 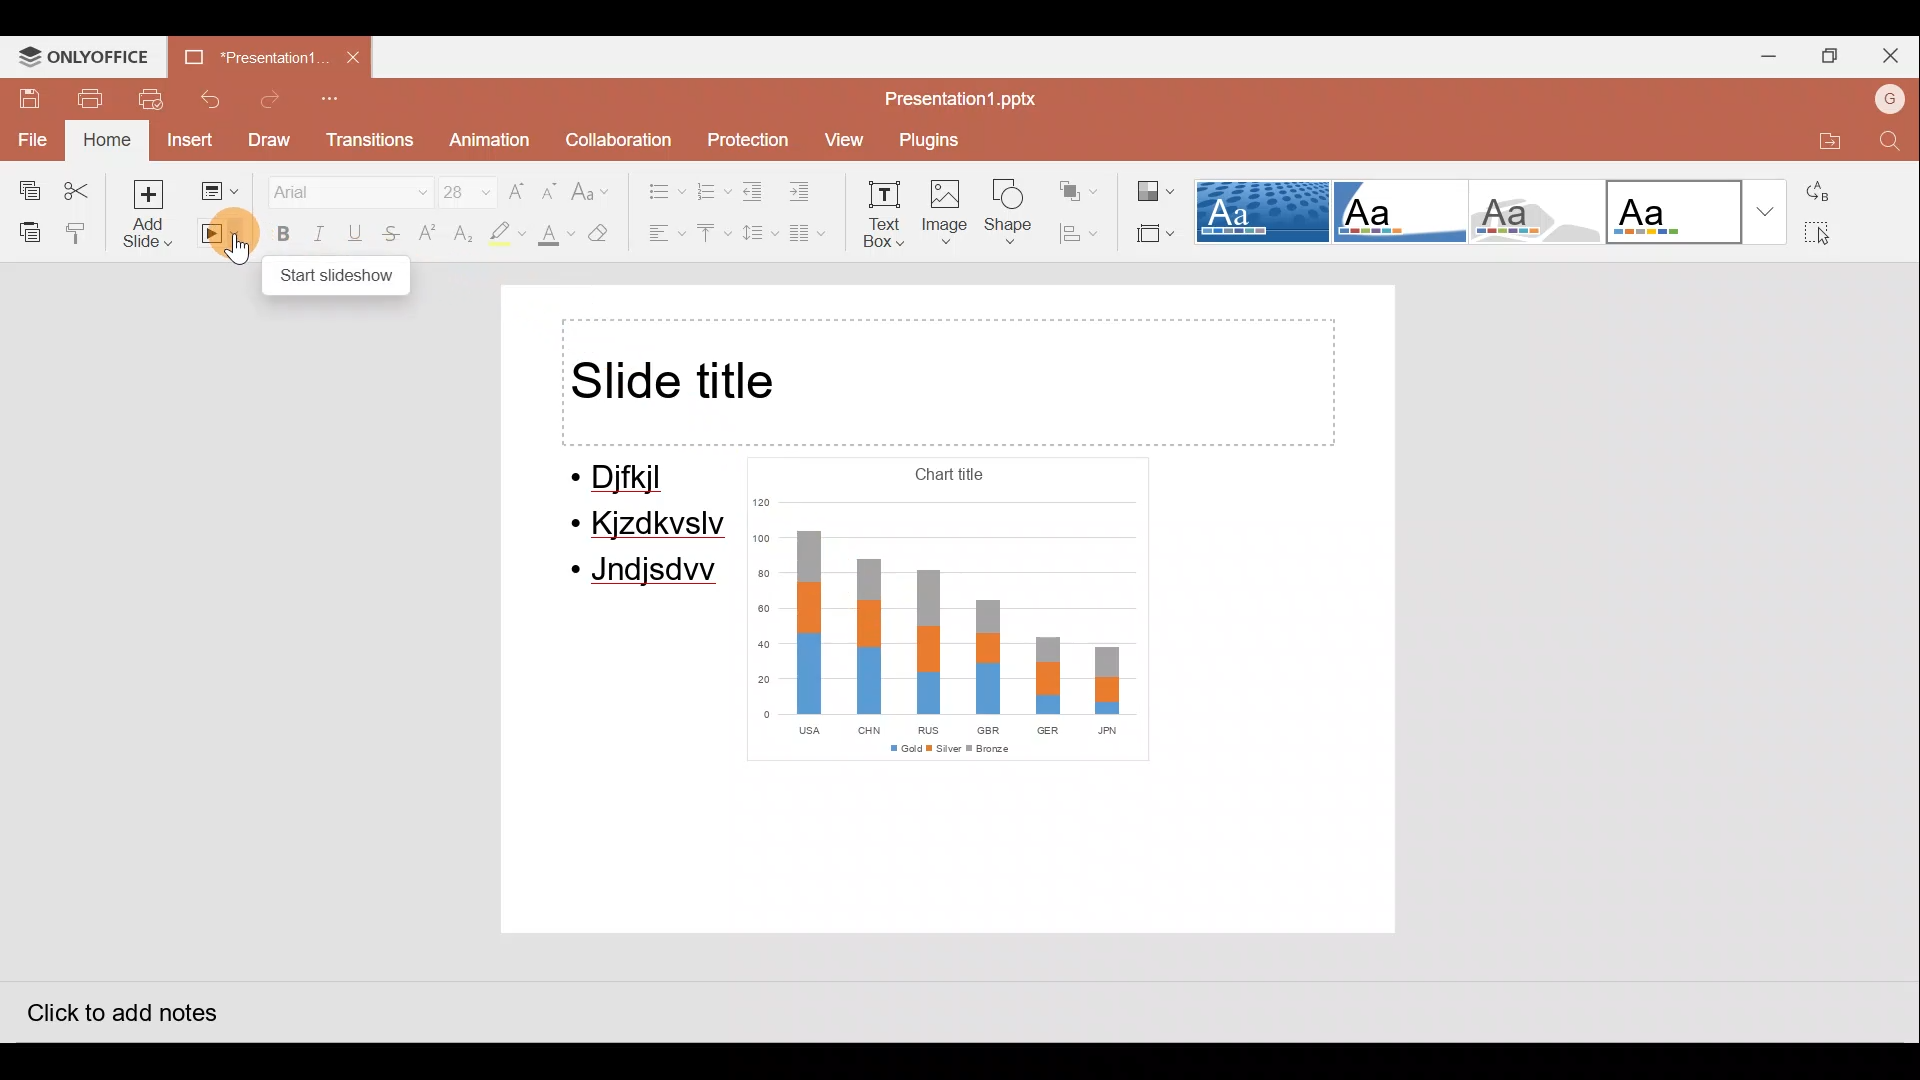 I want to click on Change colour theme, so click(x=1152, y=192).